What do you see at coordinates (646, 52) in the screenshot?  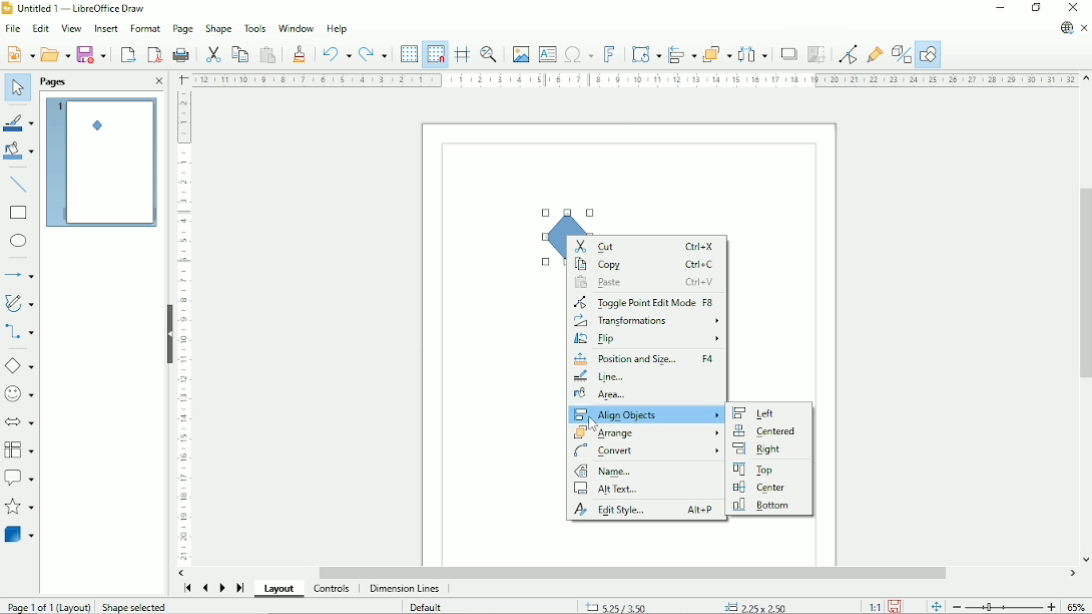 I see `Transformation` at bounding box center [646, 52].